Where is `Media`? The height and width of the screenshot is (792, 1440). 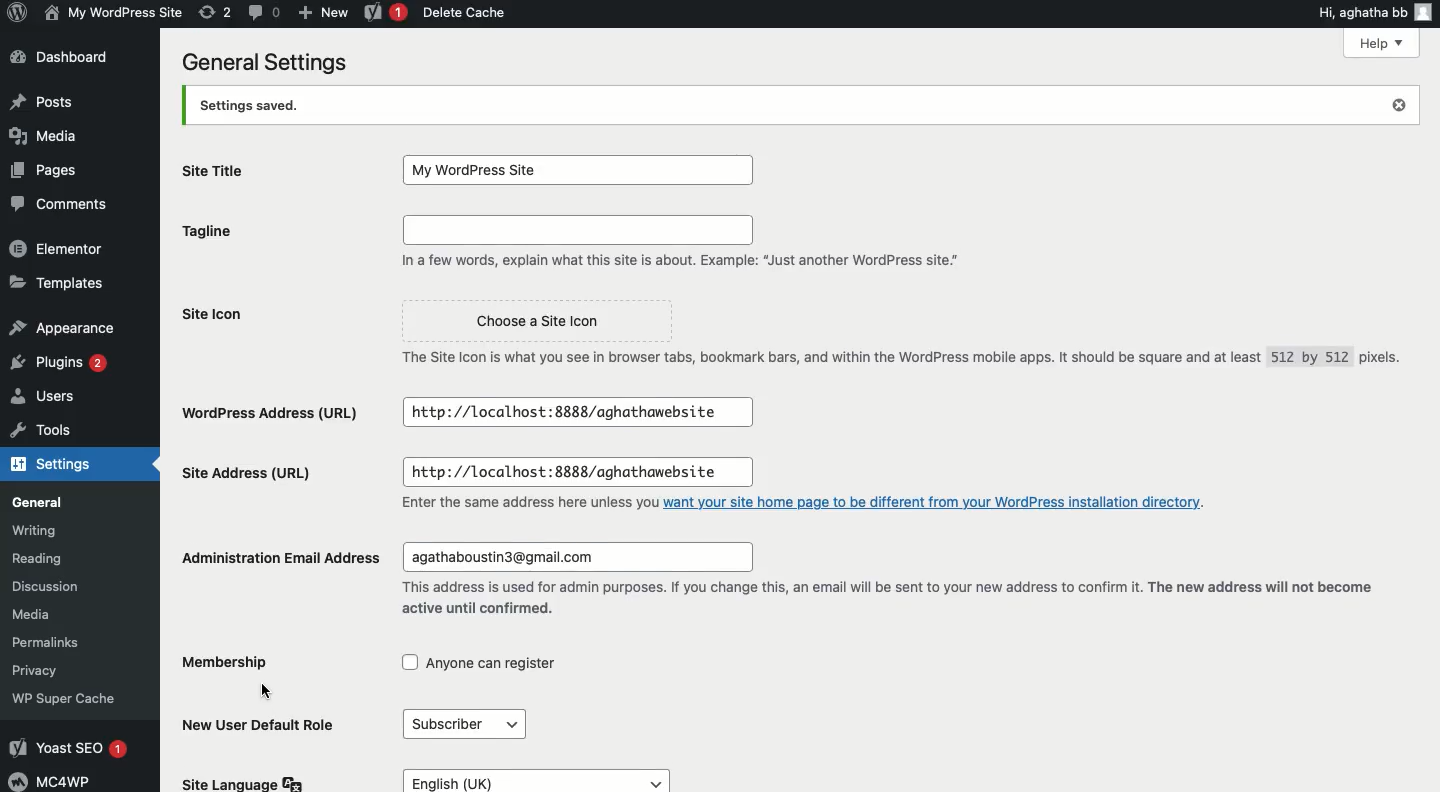
Media is located at coordinates (45, 137).